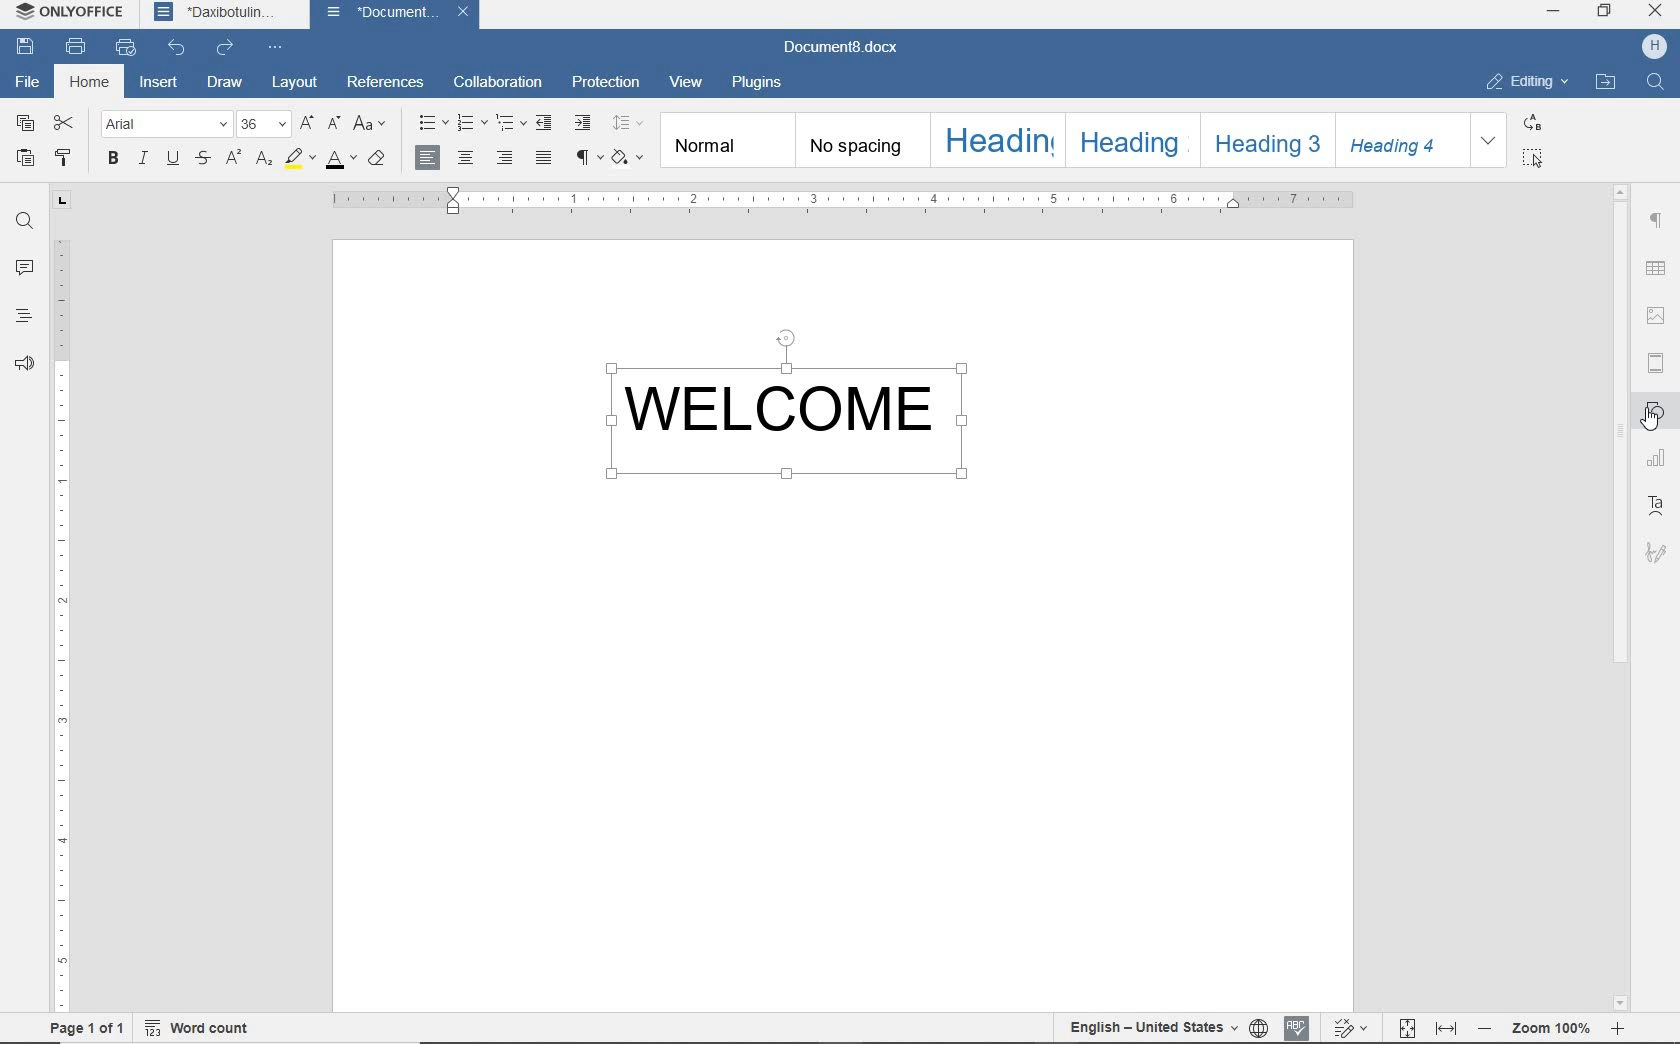  I want to click on REDO, so click(226, 47).